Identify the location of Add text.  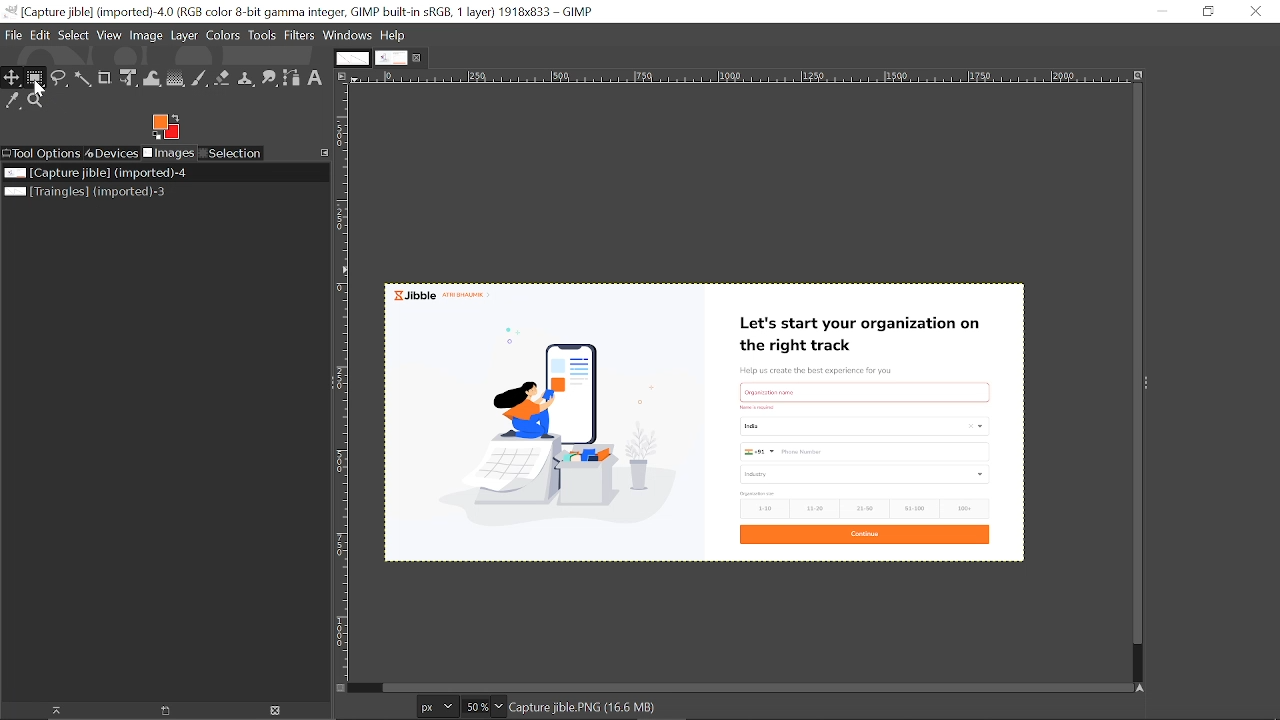
(315, 77).